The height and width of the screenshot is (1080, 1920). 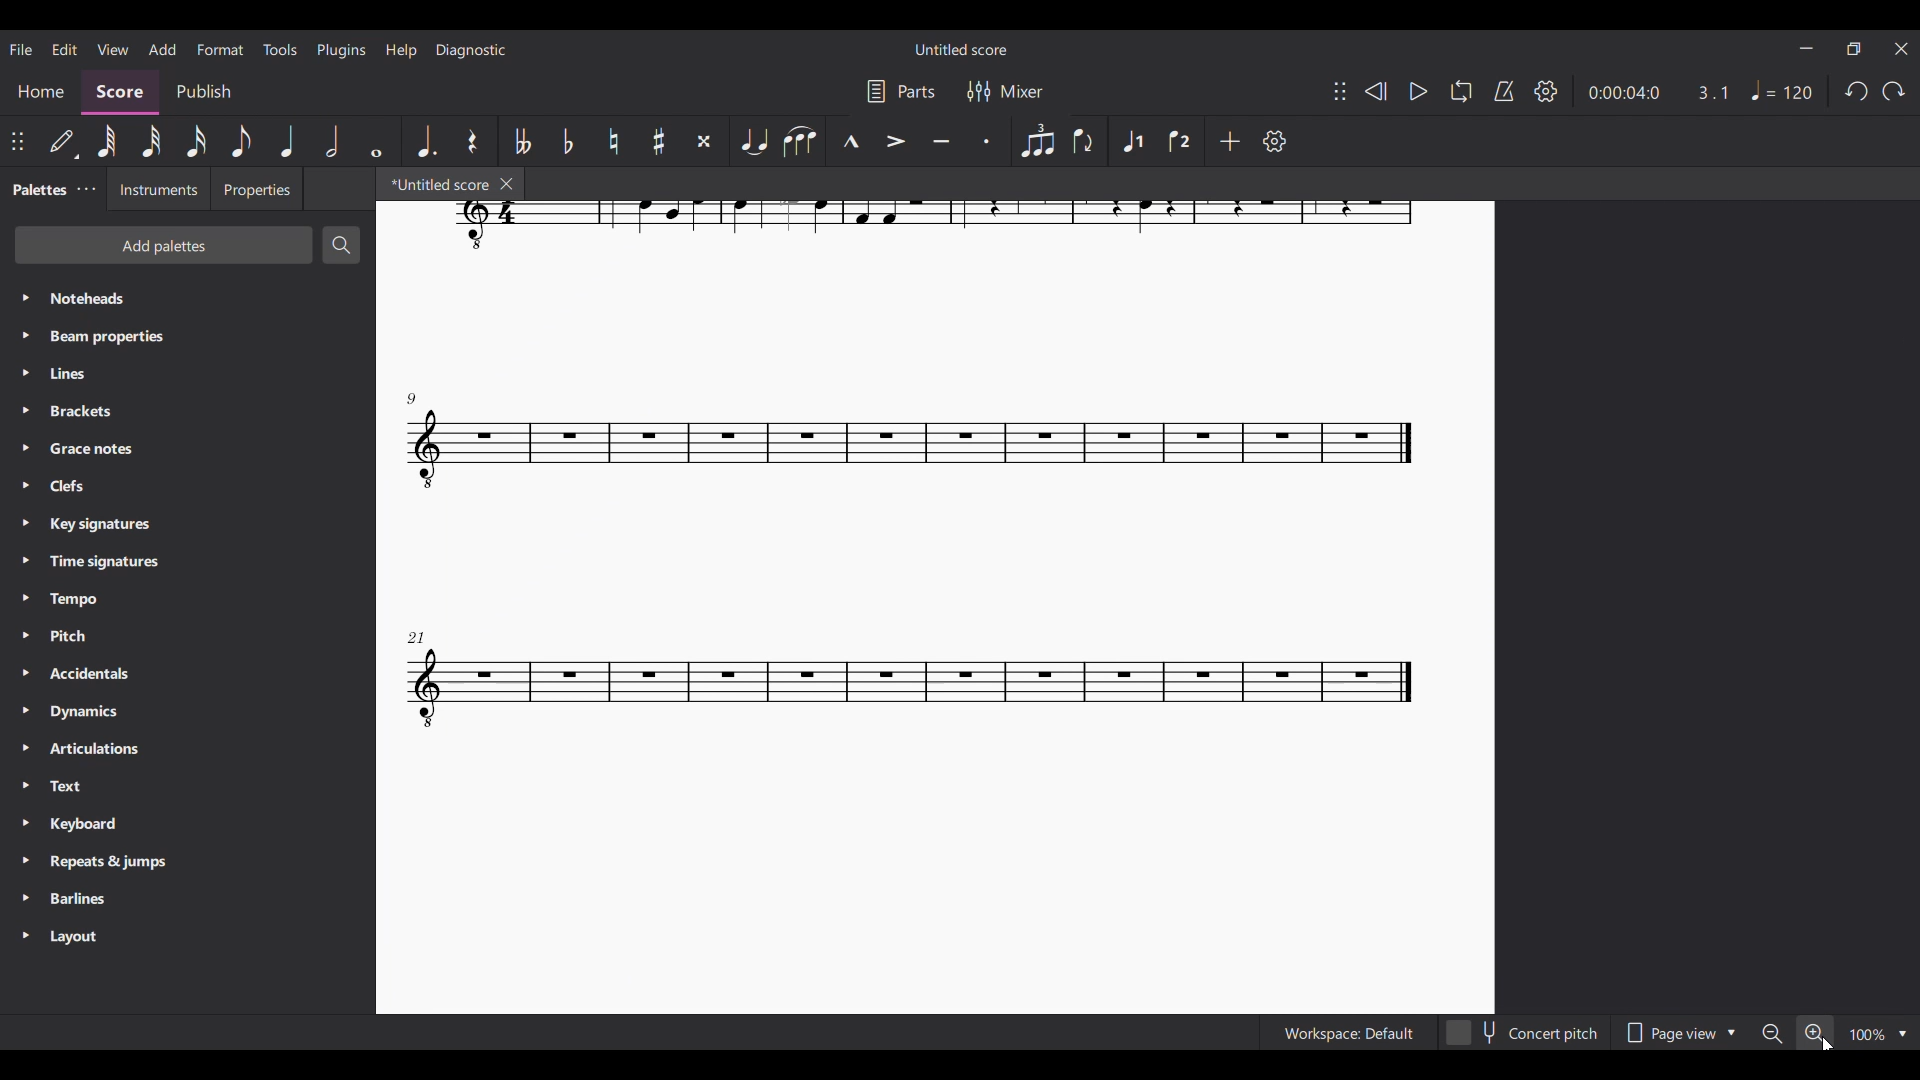 What do you see at coordinates (1898, 1034) in the screenshot?
I see `Zoom options` at bounding box center [1898, 1034].